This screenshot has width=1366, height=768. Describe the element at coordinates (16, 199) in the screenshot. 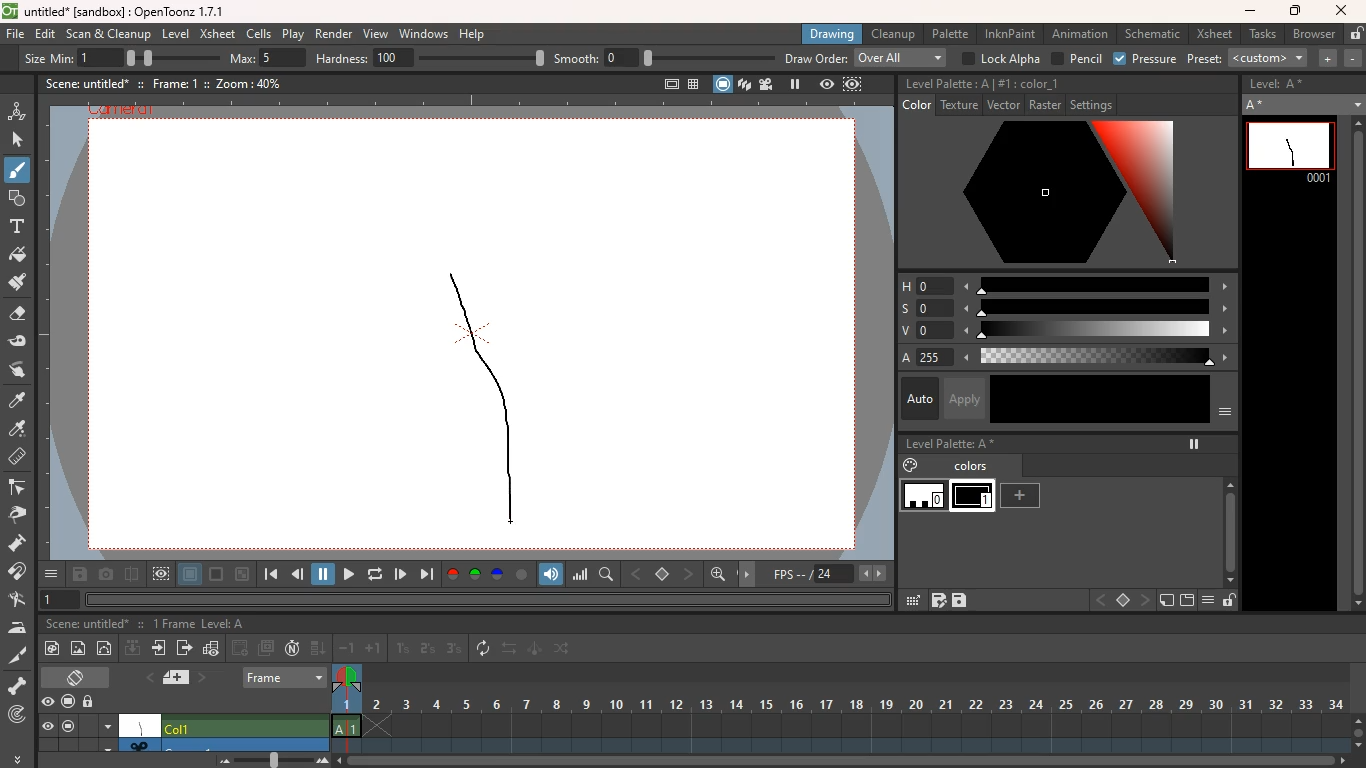

I see `forms` at that location.